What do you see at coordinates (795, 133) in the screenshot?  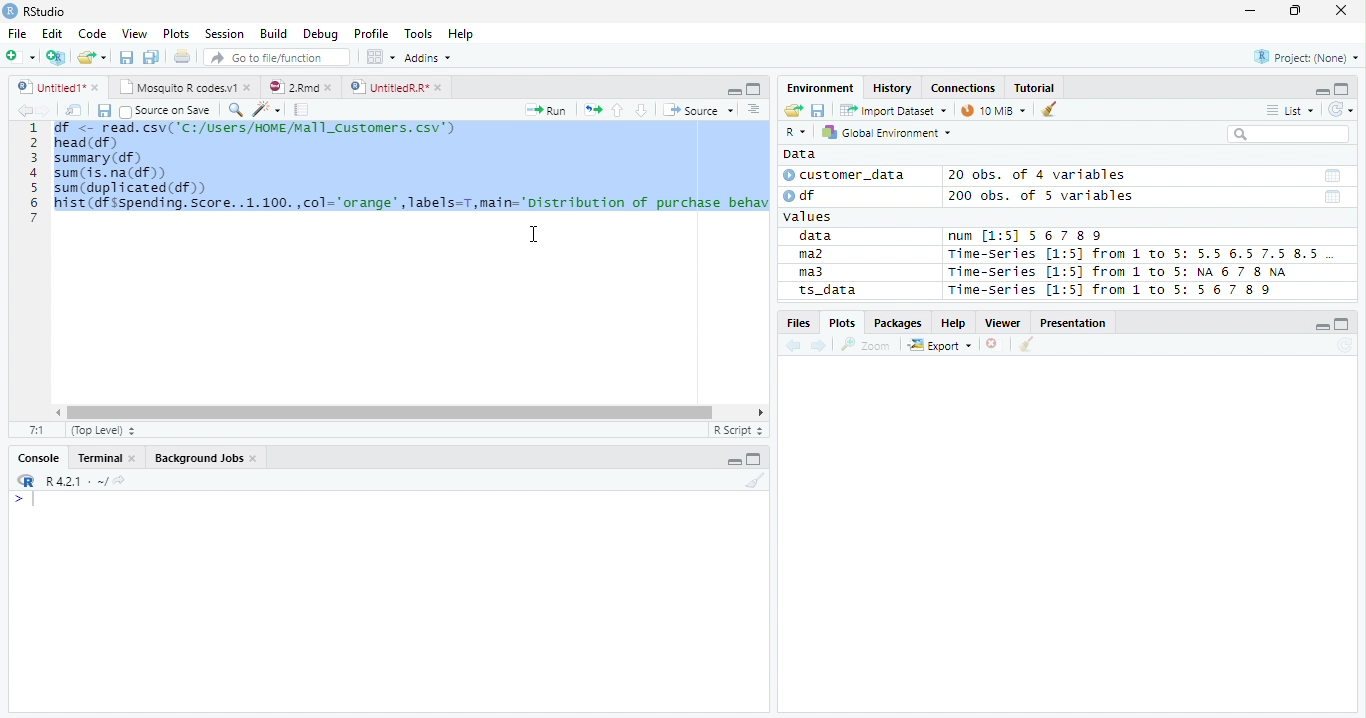 I see `R` at bounding box center [795, 133].